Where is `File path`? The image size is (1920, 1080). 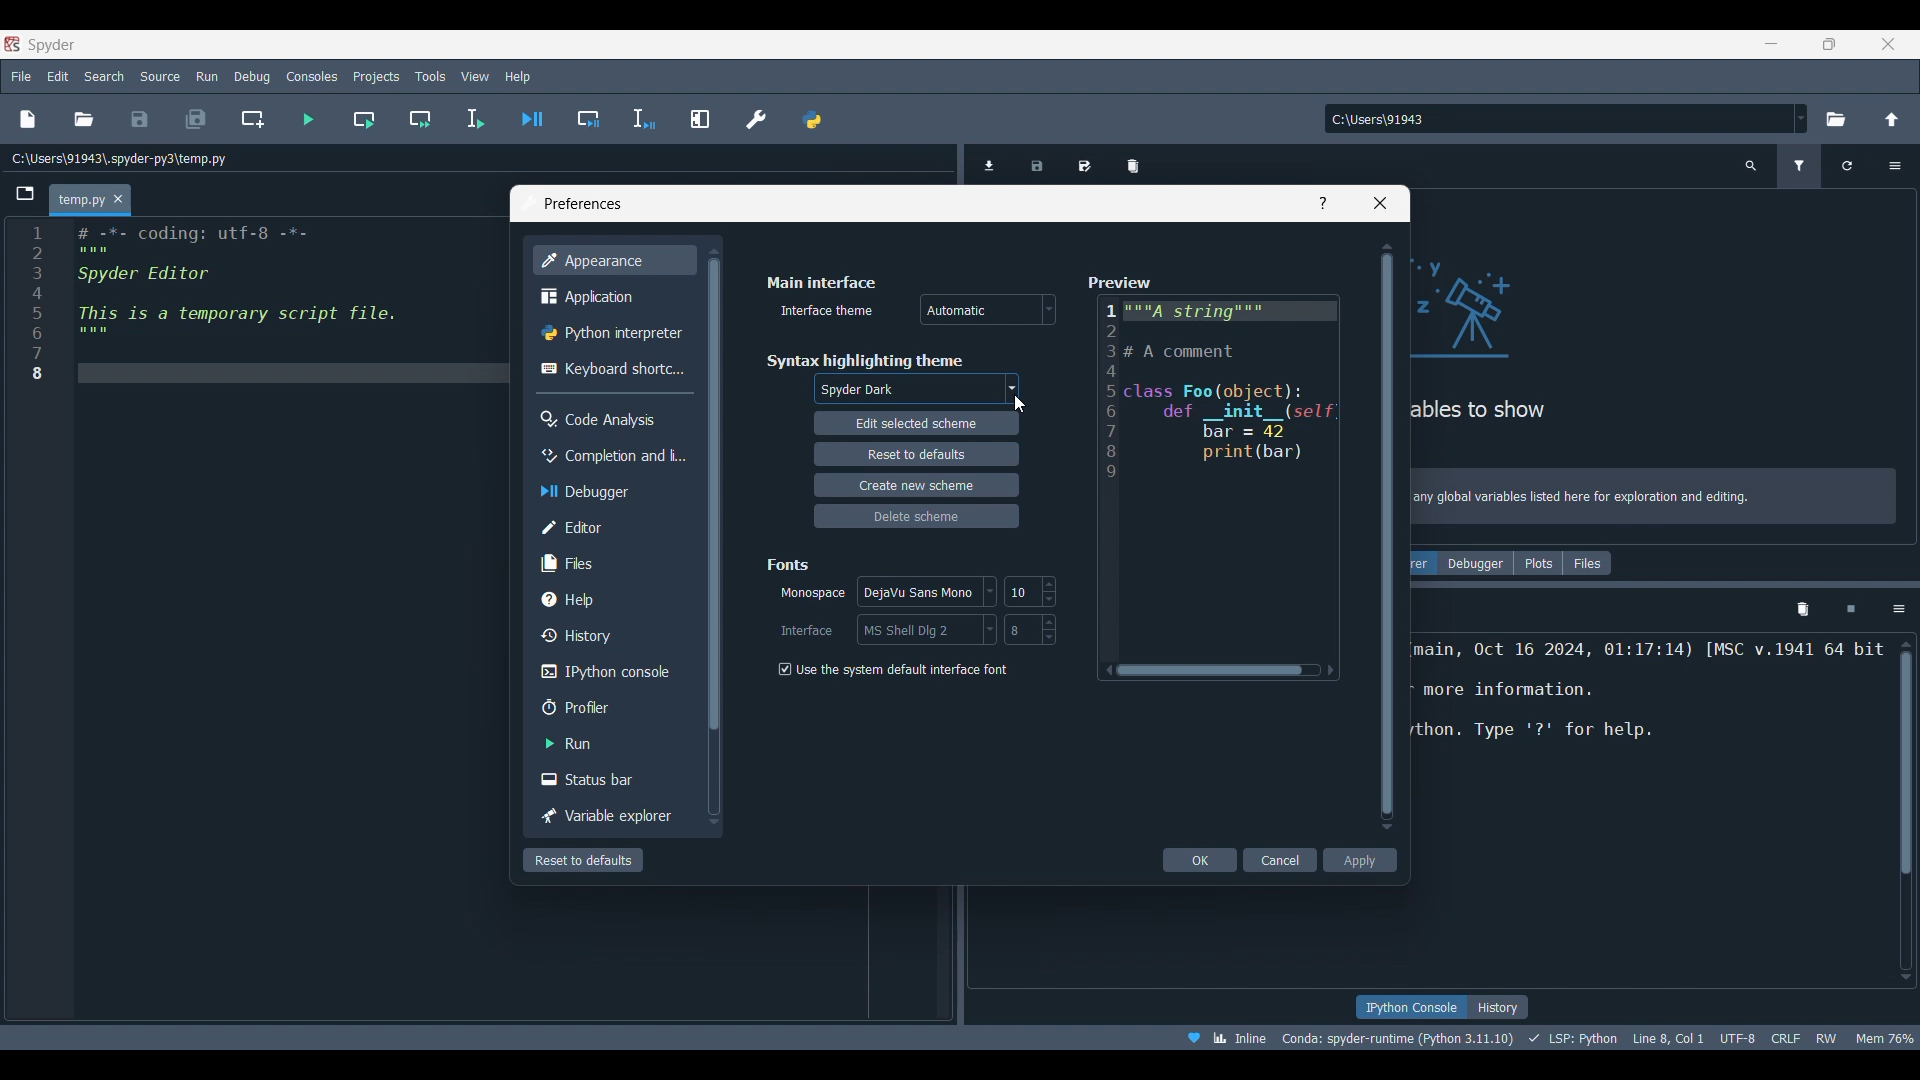 File path is located at coordinates (120, 158).